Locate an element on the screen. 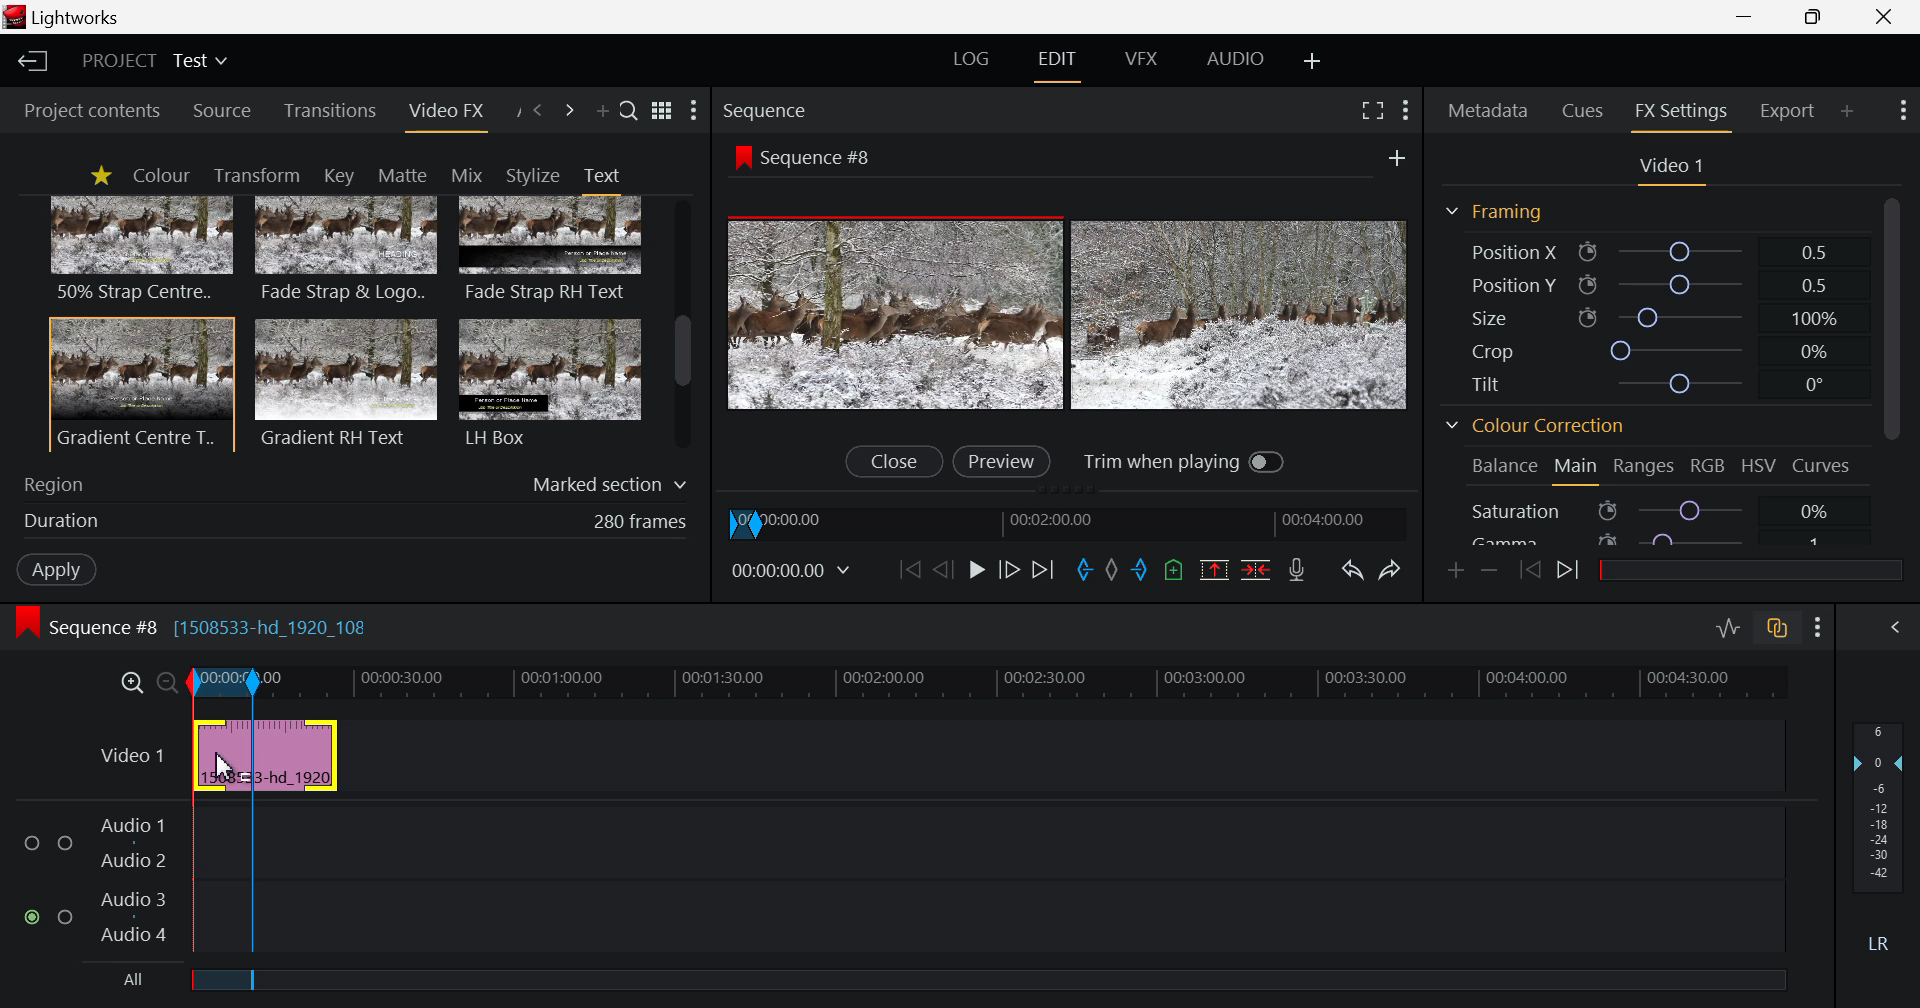 The width and height of the screenshot is (1920, 1008). Sequence Section Heading  is located at coordinates (848, 109).